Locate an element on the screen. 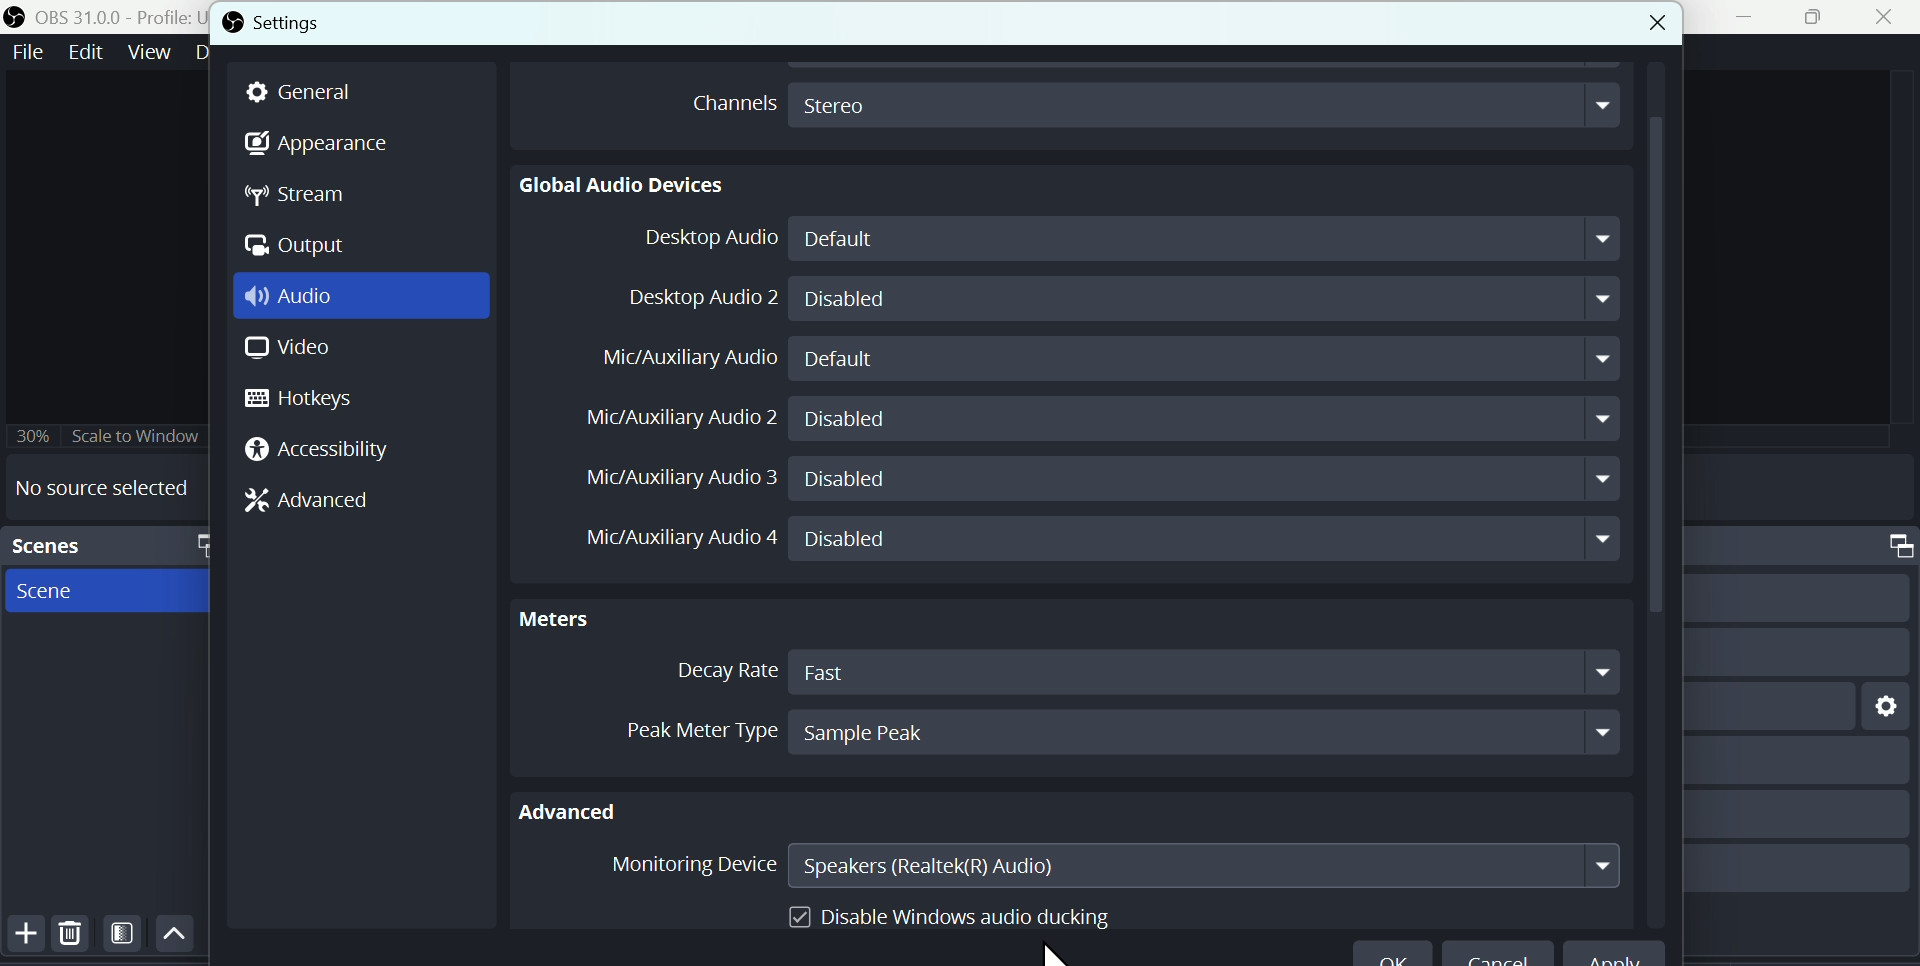 The width and height of the screenshot is (1920, 966). Stereo is located at coordinates (1206, 104).